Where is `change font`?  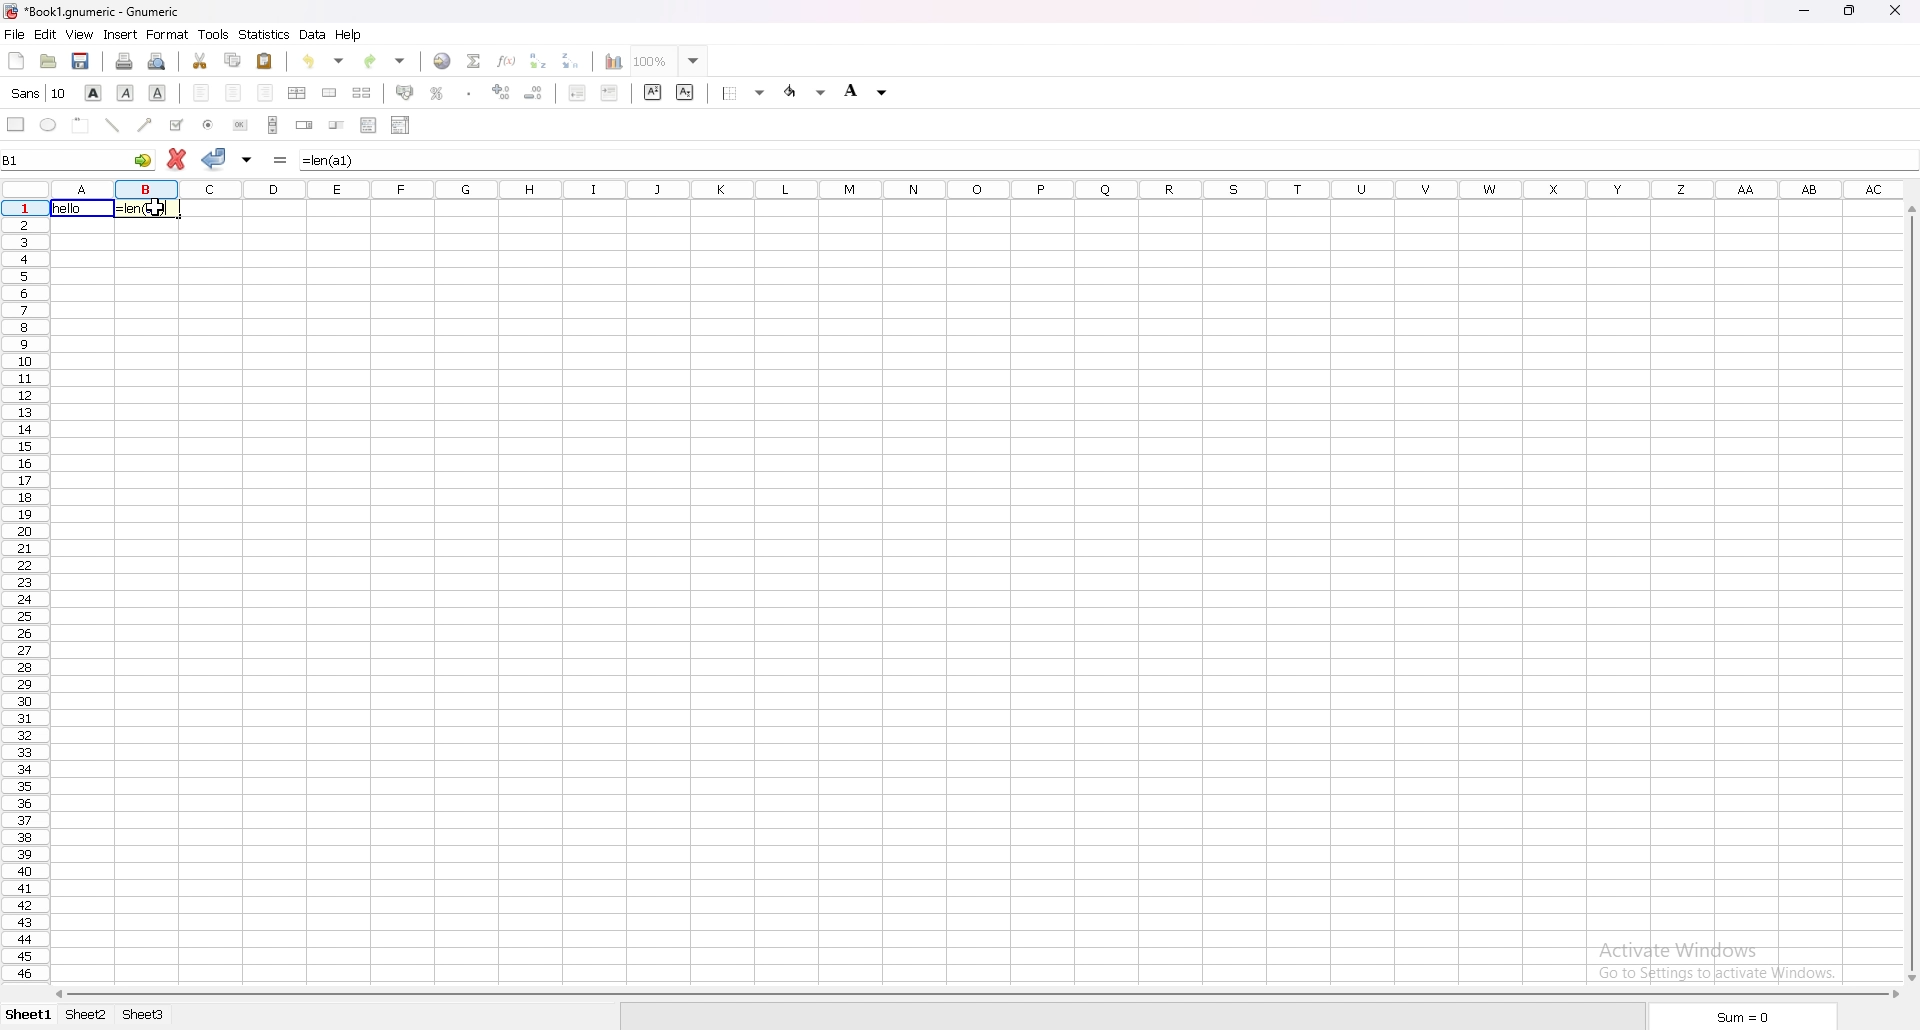
change font is located at coordinates (38, 93).